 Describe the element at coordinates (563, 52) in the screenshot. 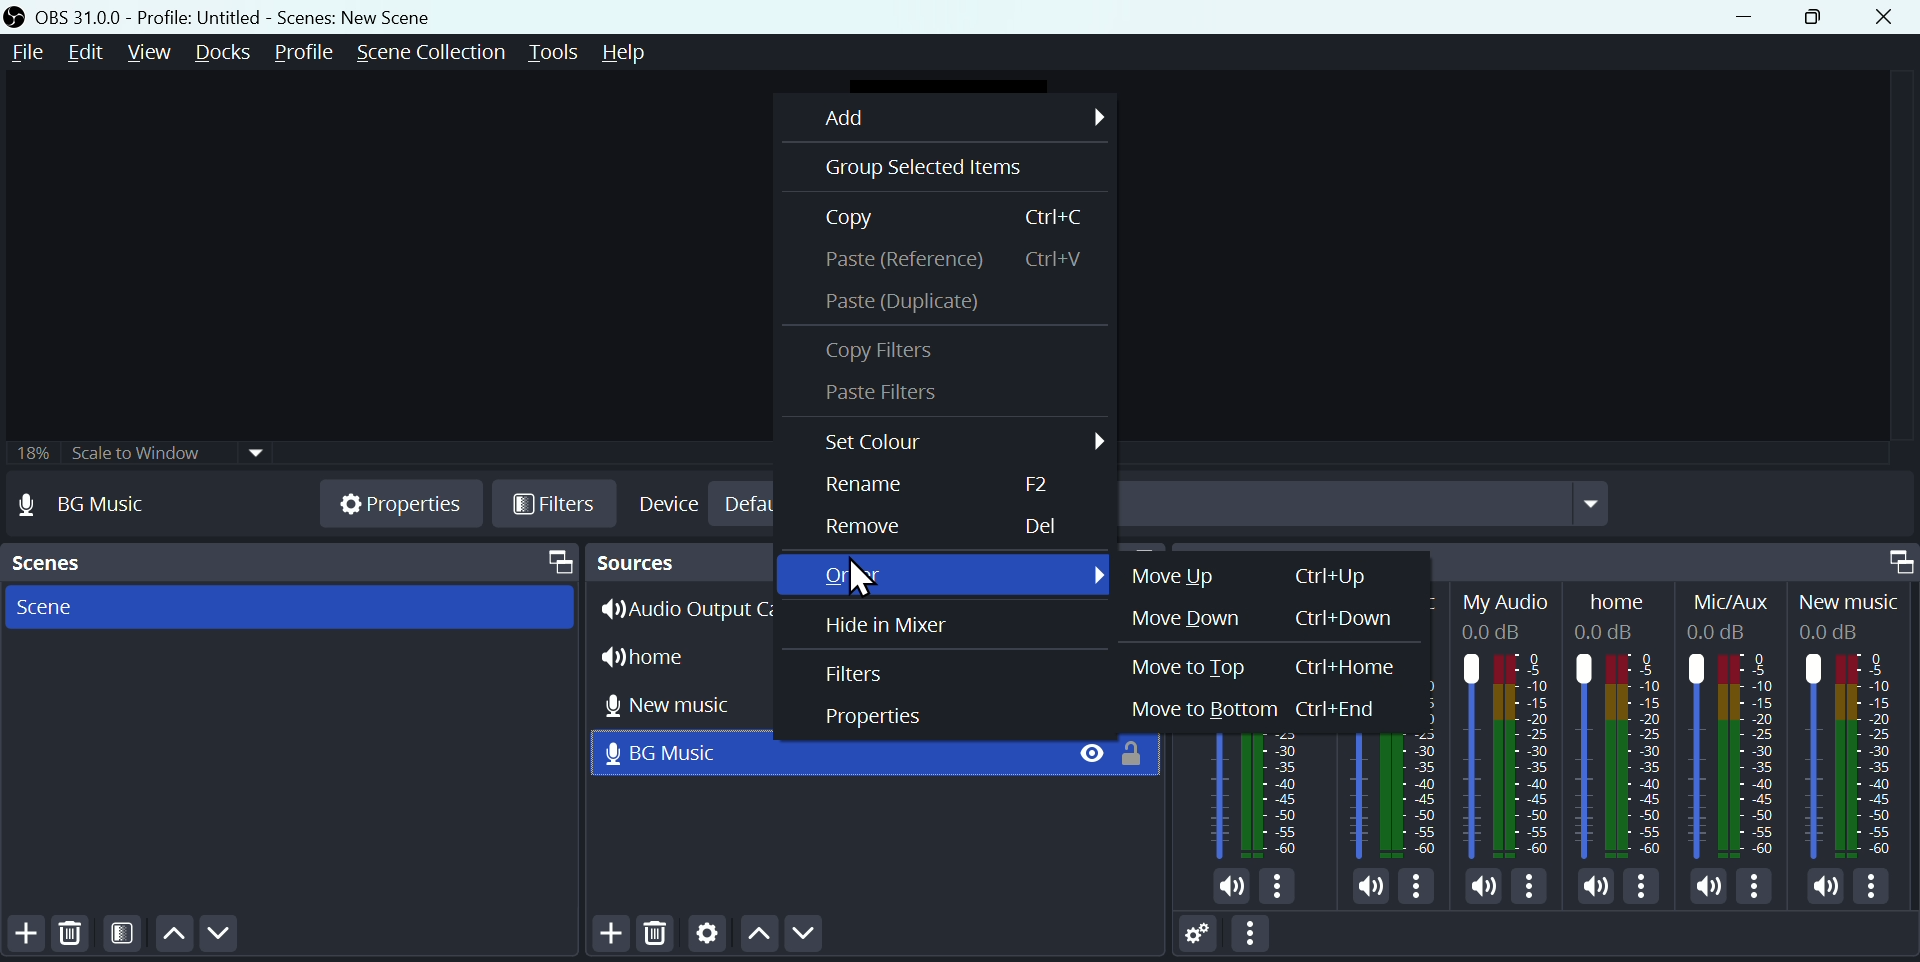

I see `Tools` at that location.